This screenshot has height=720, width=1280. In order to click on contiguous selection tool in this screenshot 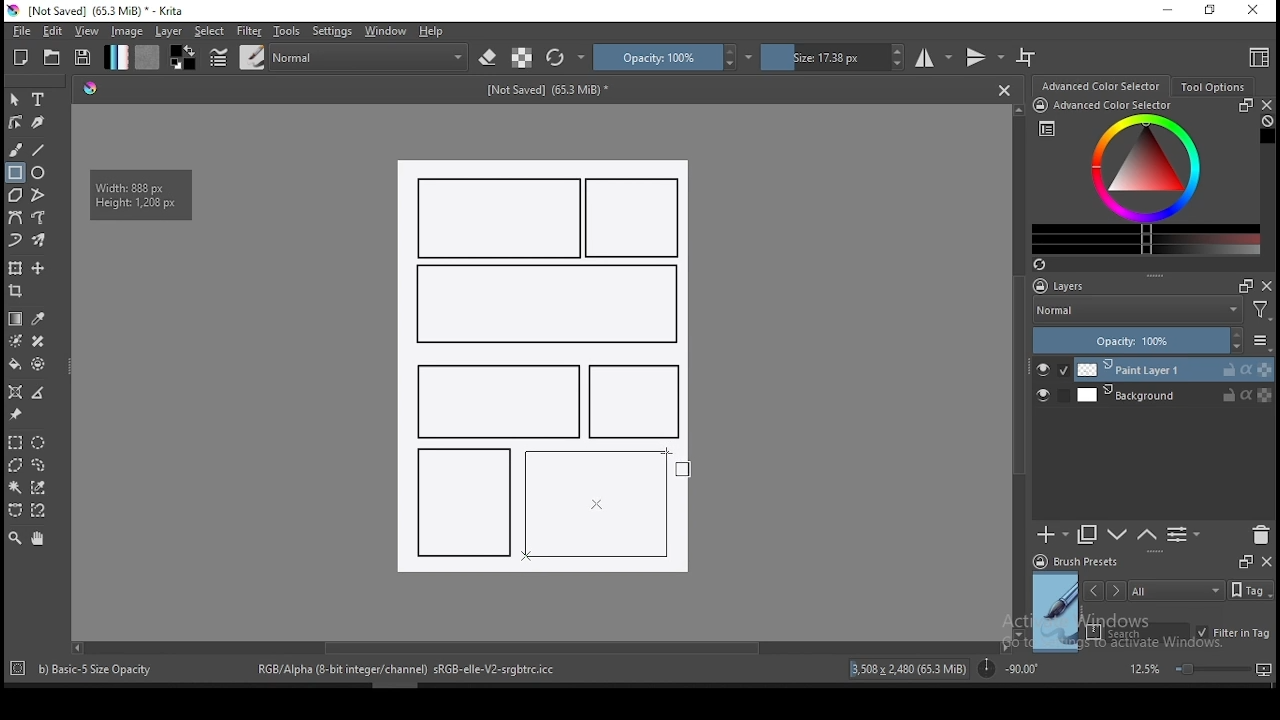, I will do `click(16, 489)`.